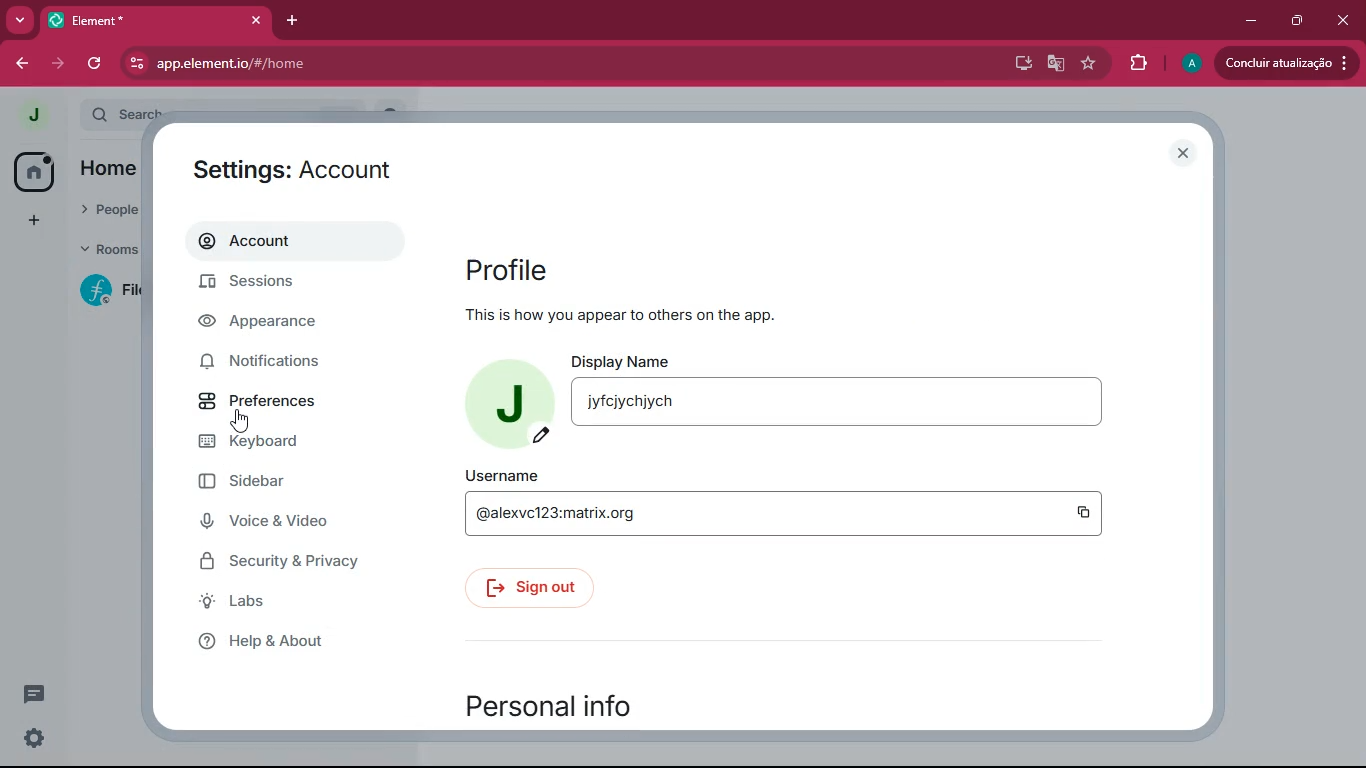 The width and height of the screenshot is (1366, 768). What do you see at coordinates (1299, 21) in the screenshot?
I see `maximize` at bounding box center [1299, 21].